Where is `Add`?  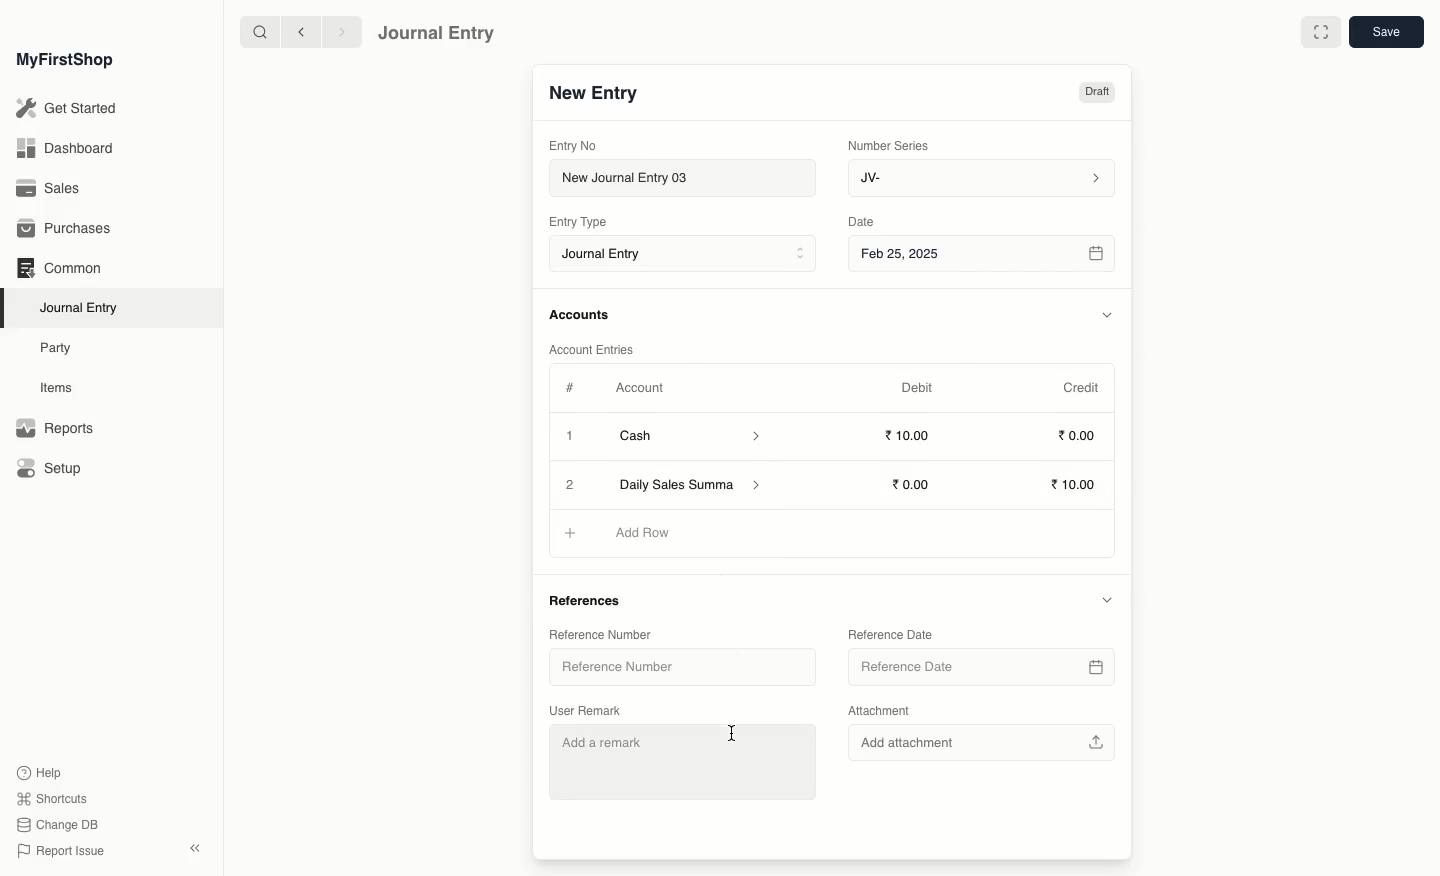 Add is located at coordinates (567, 532).